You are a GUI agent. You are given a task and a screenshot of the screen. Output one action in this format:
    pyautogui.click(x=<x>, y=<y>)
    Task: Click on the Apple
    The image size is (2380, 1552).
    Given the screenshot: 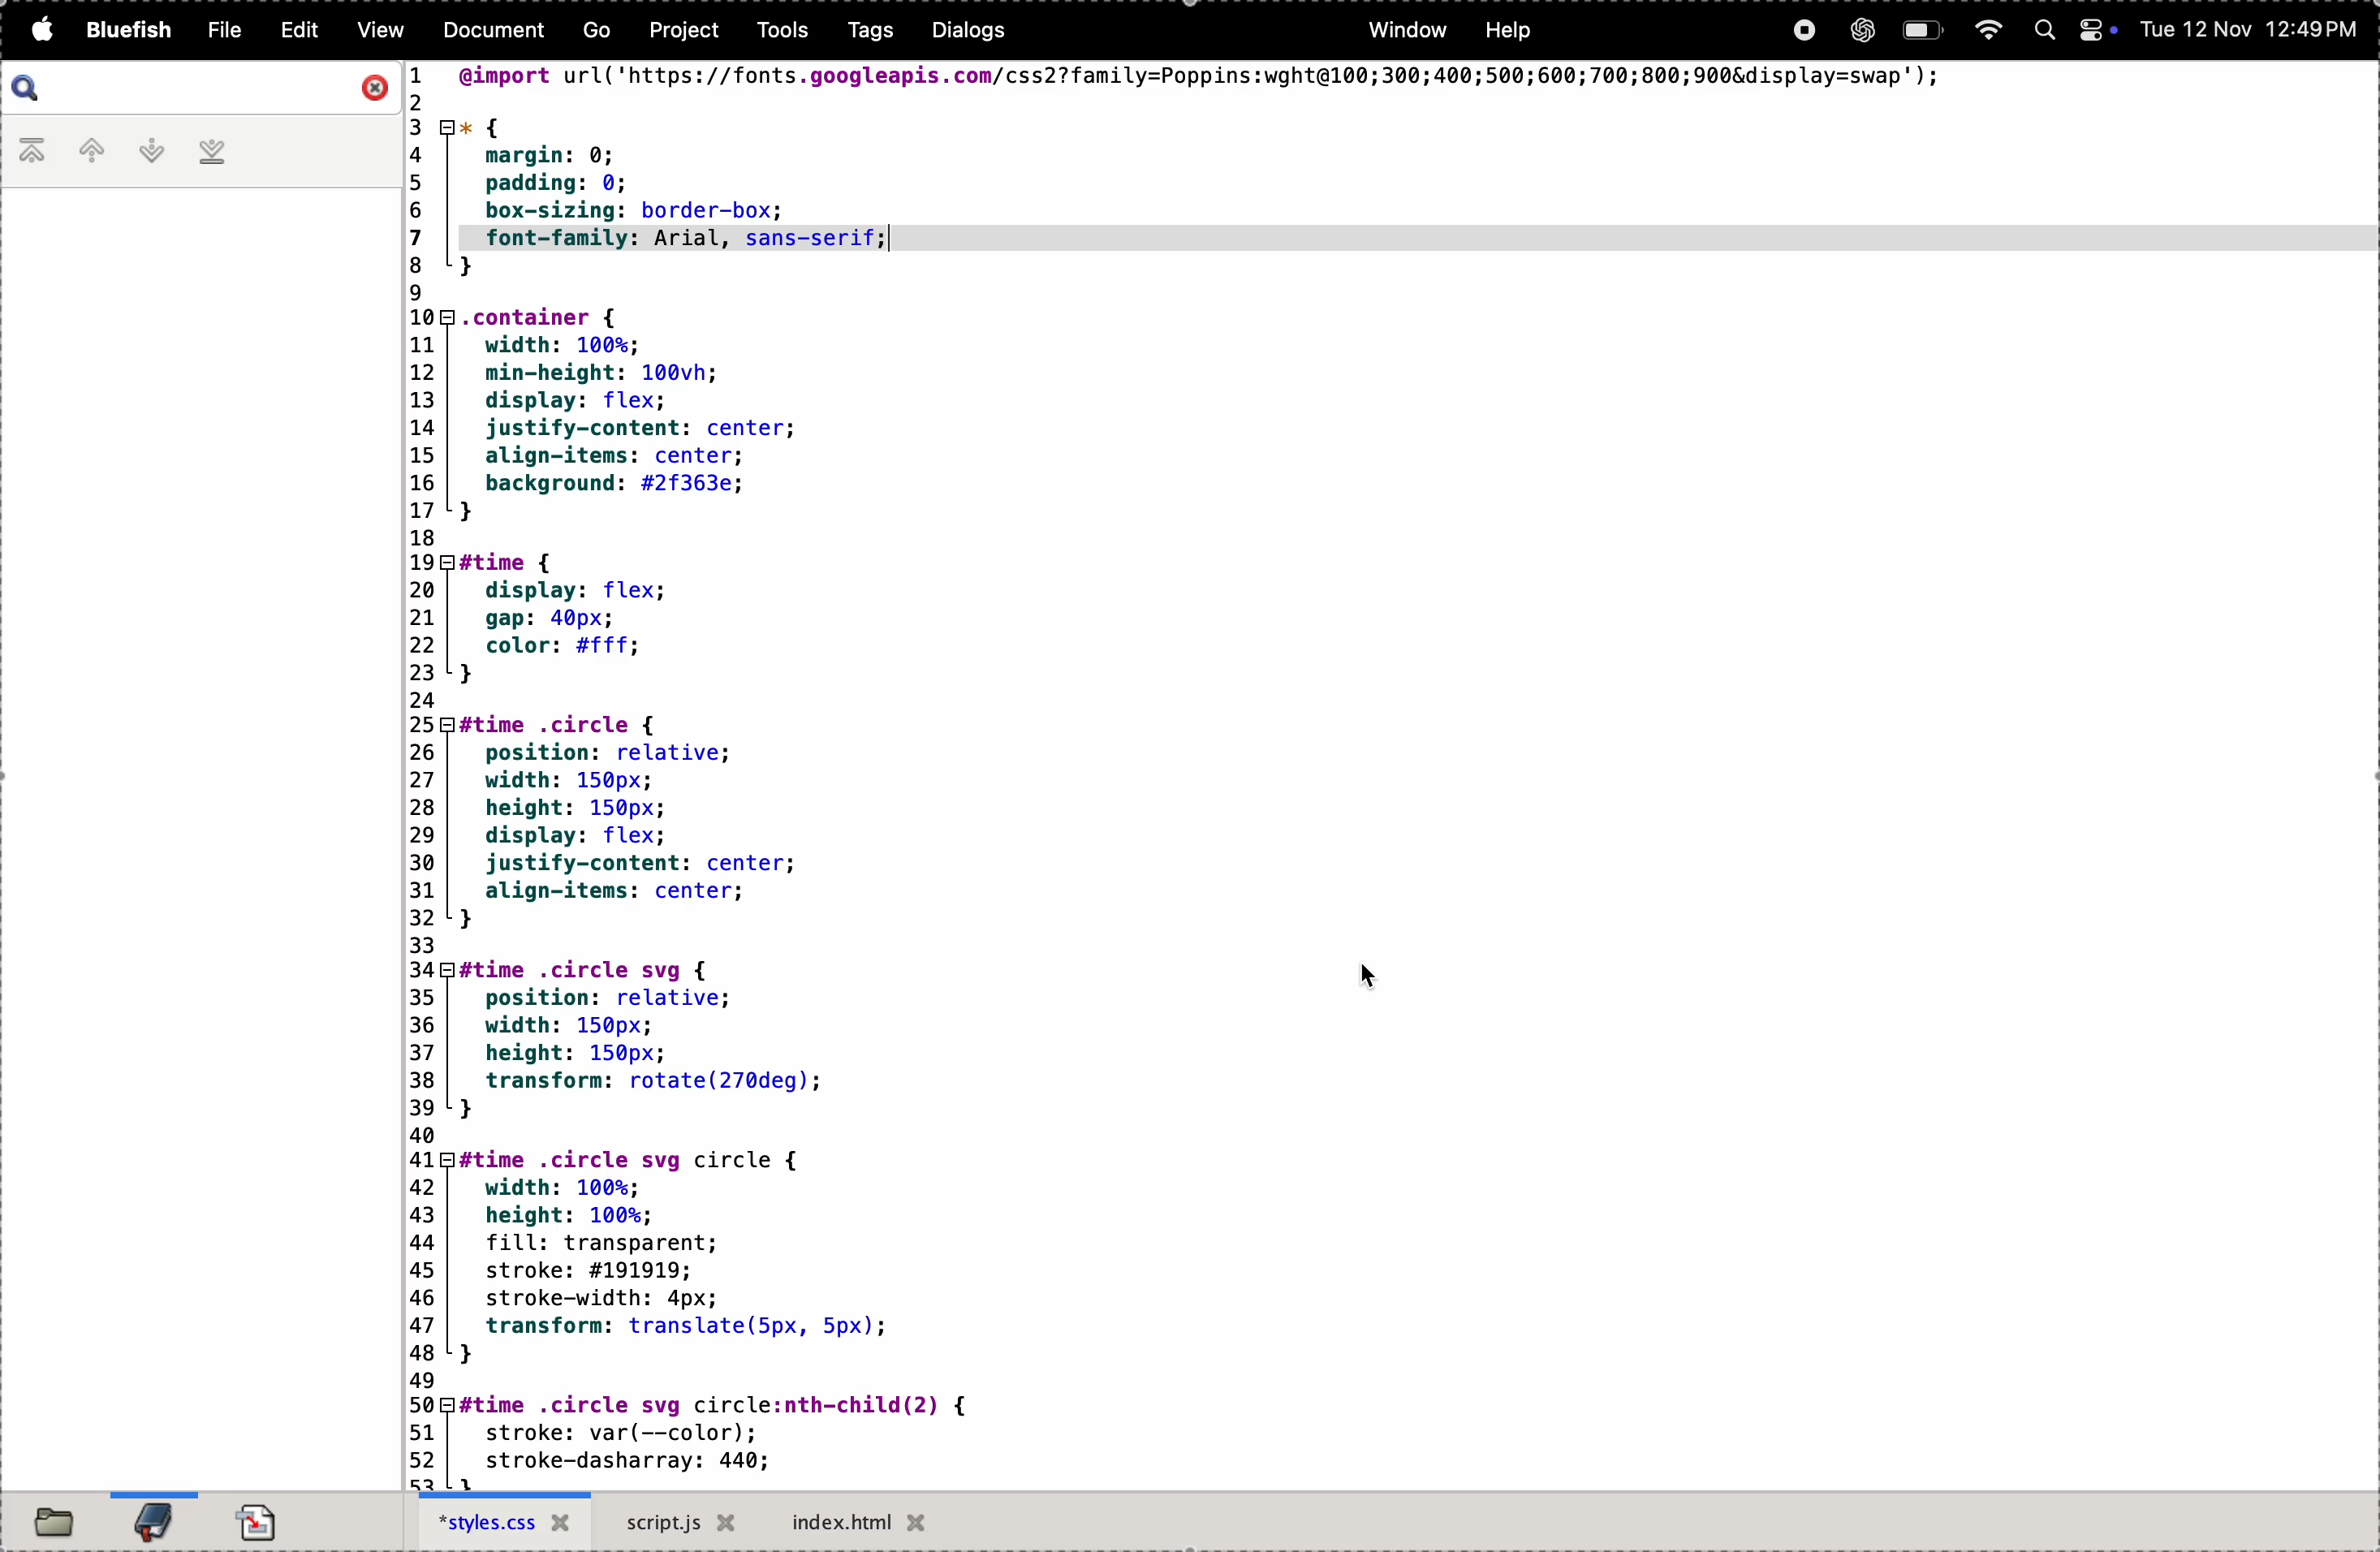 What is the action you would take?
    pyautogui.click(x=39, y=31)
    